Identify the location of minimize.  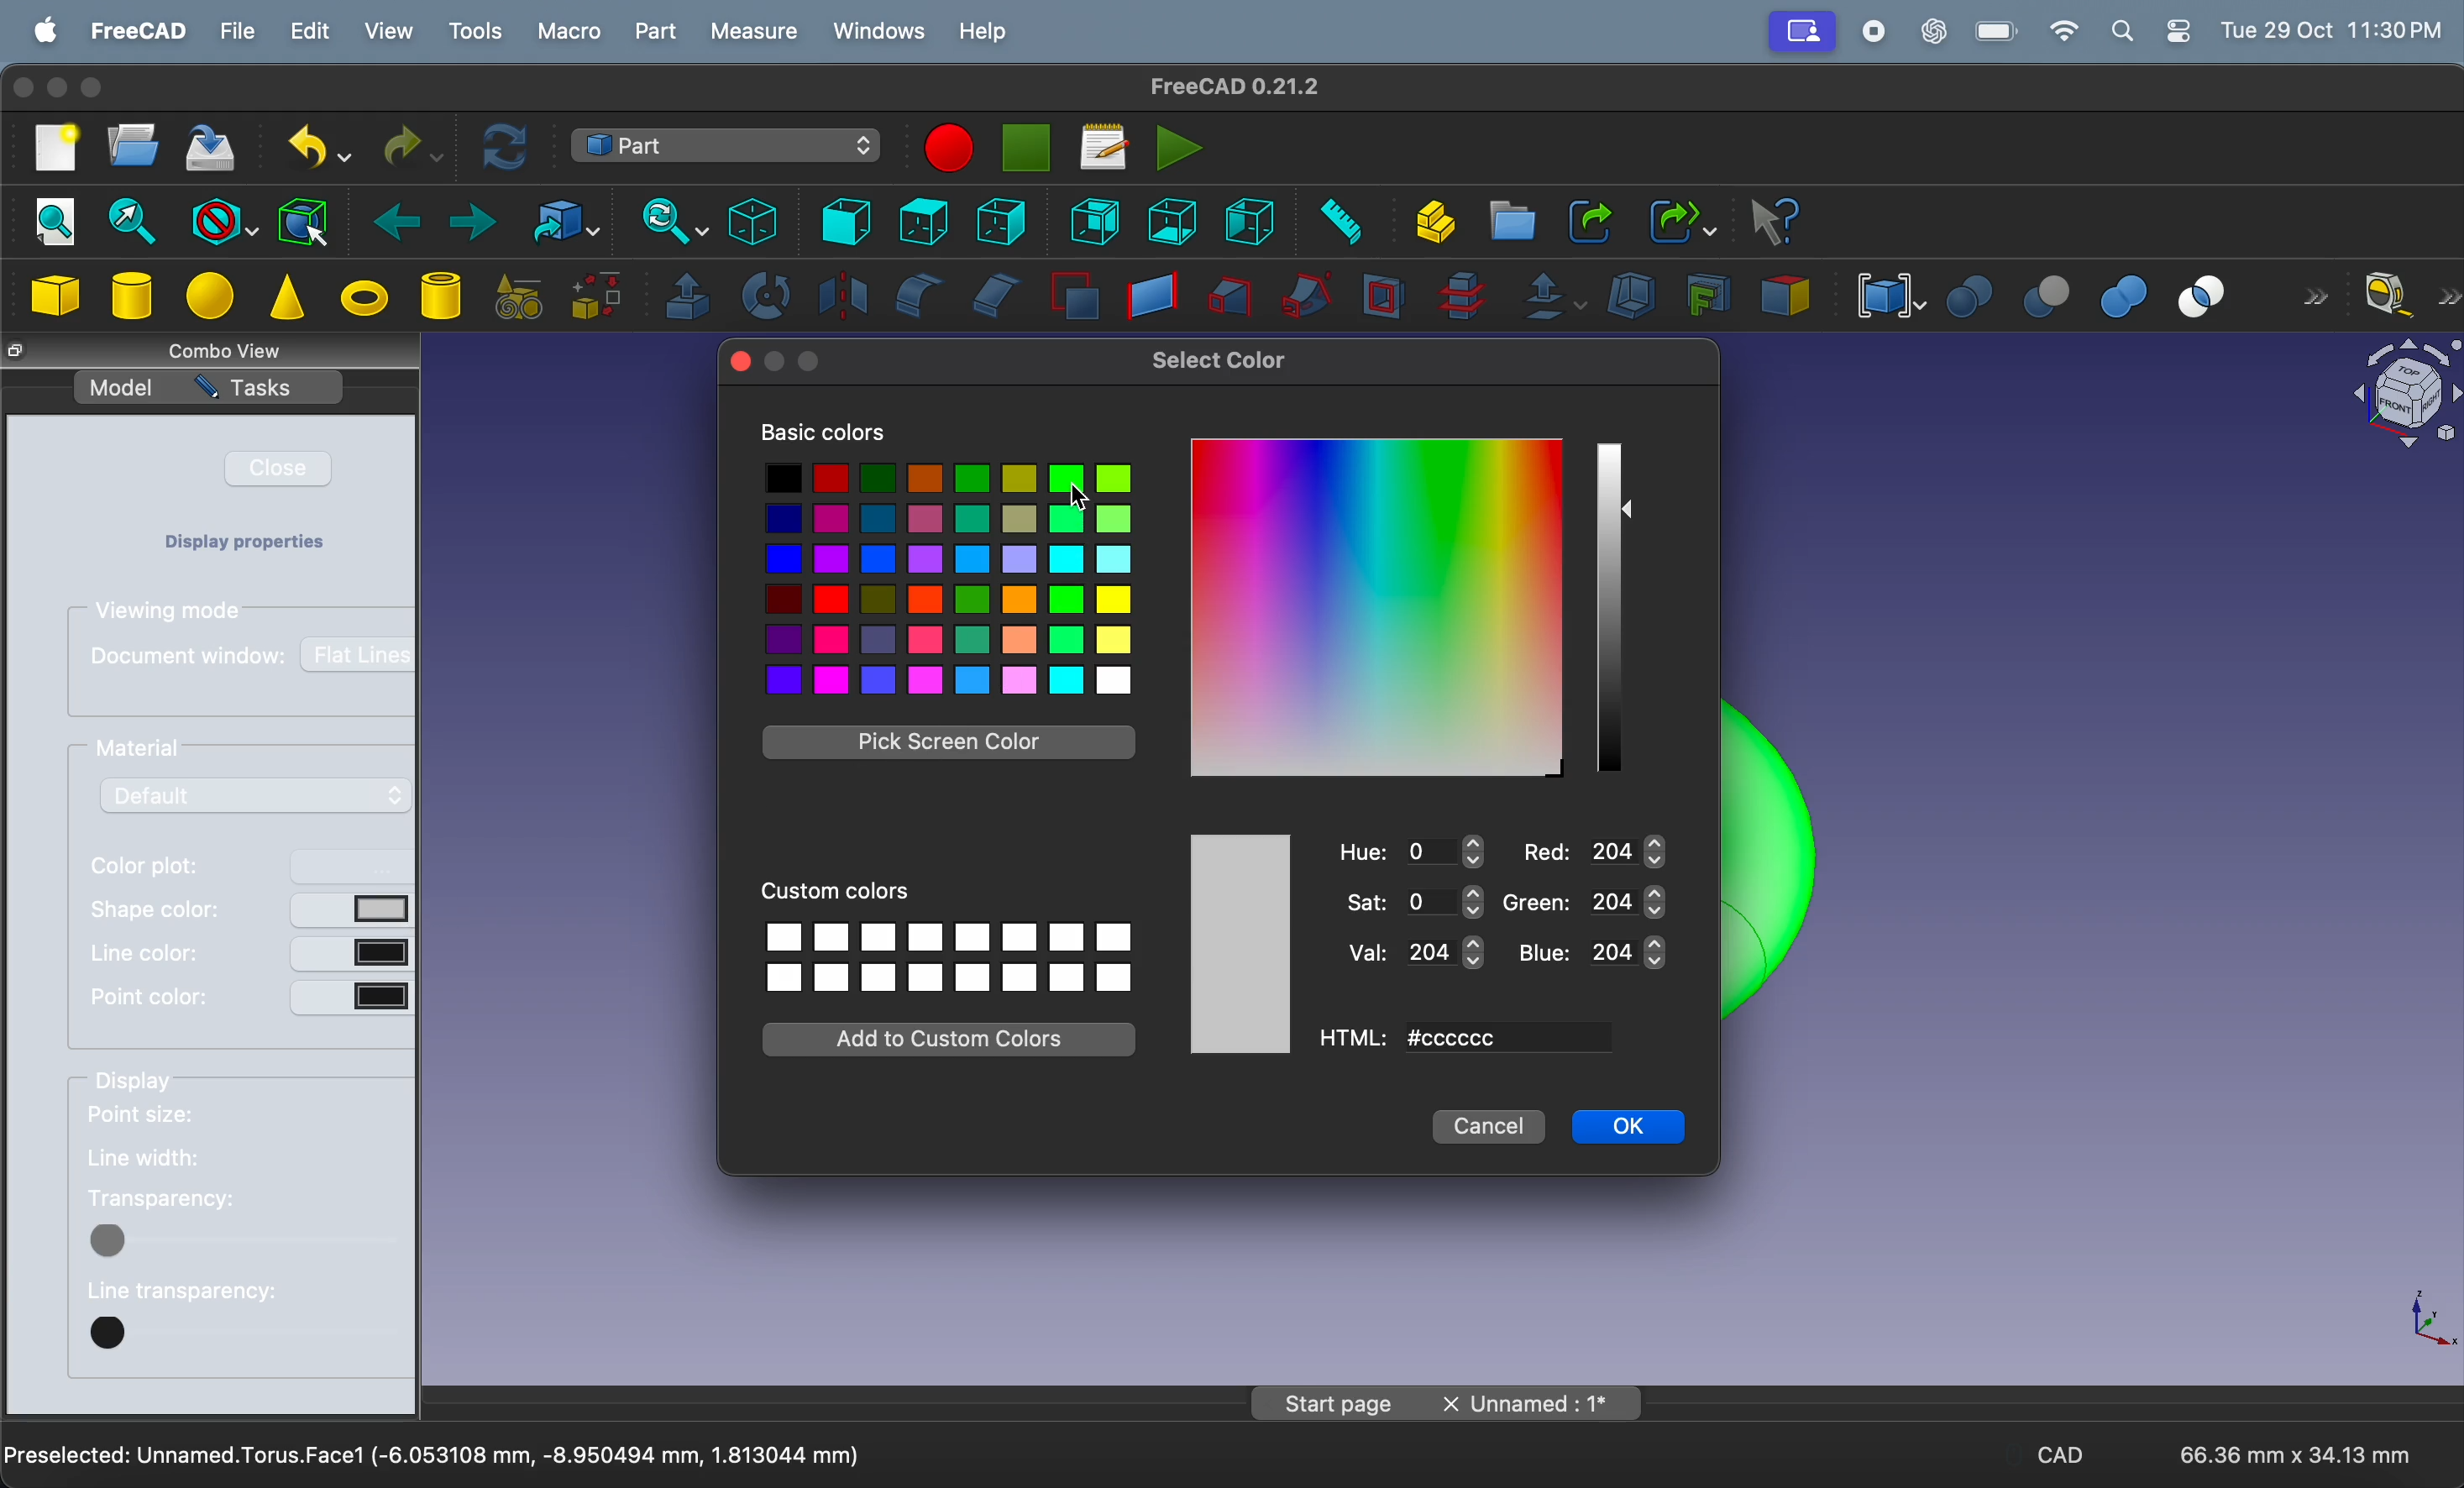
(58, 87).